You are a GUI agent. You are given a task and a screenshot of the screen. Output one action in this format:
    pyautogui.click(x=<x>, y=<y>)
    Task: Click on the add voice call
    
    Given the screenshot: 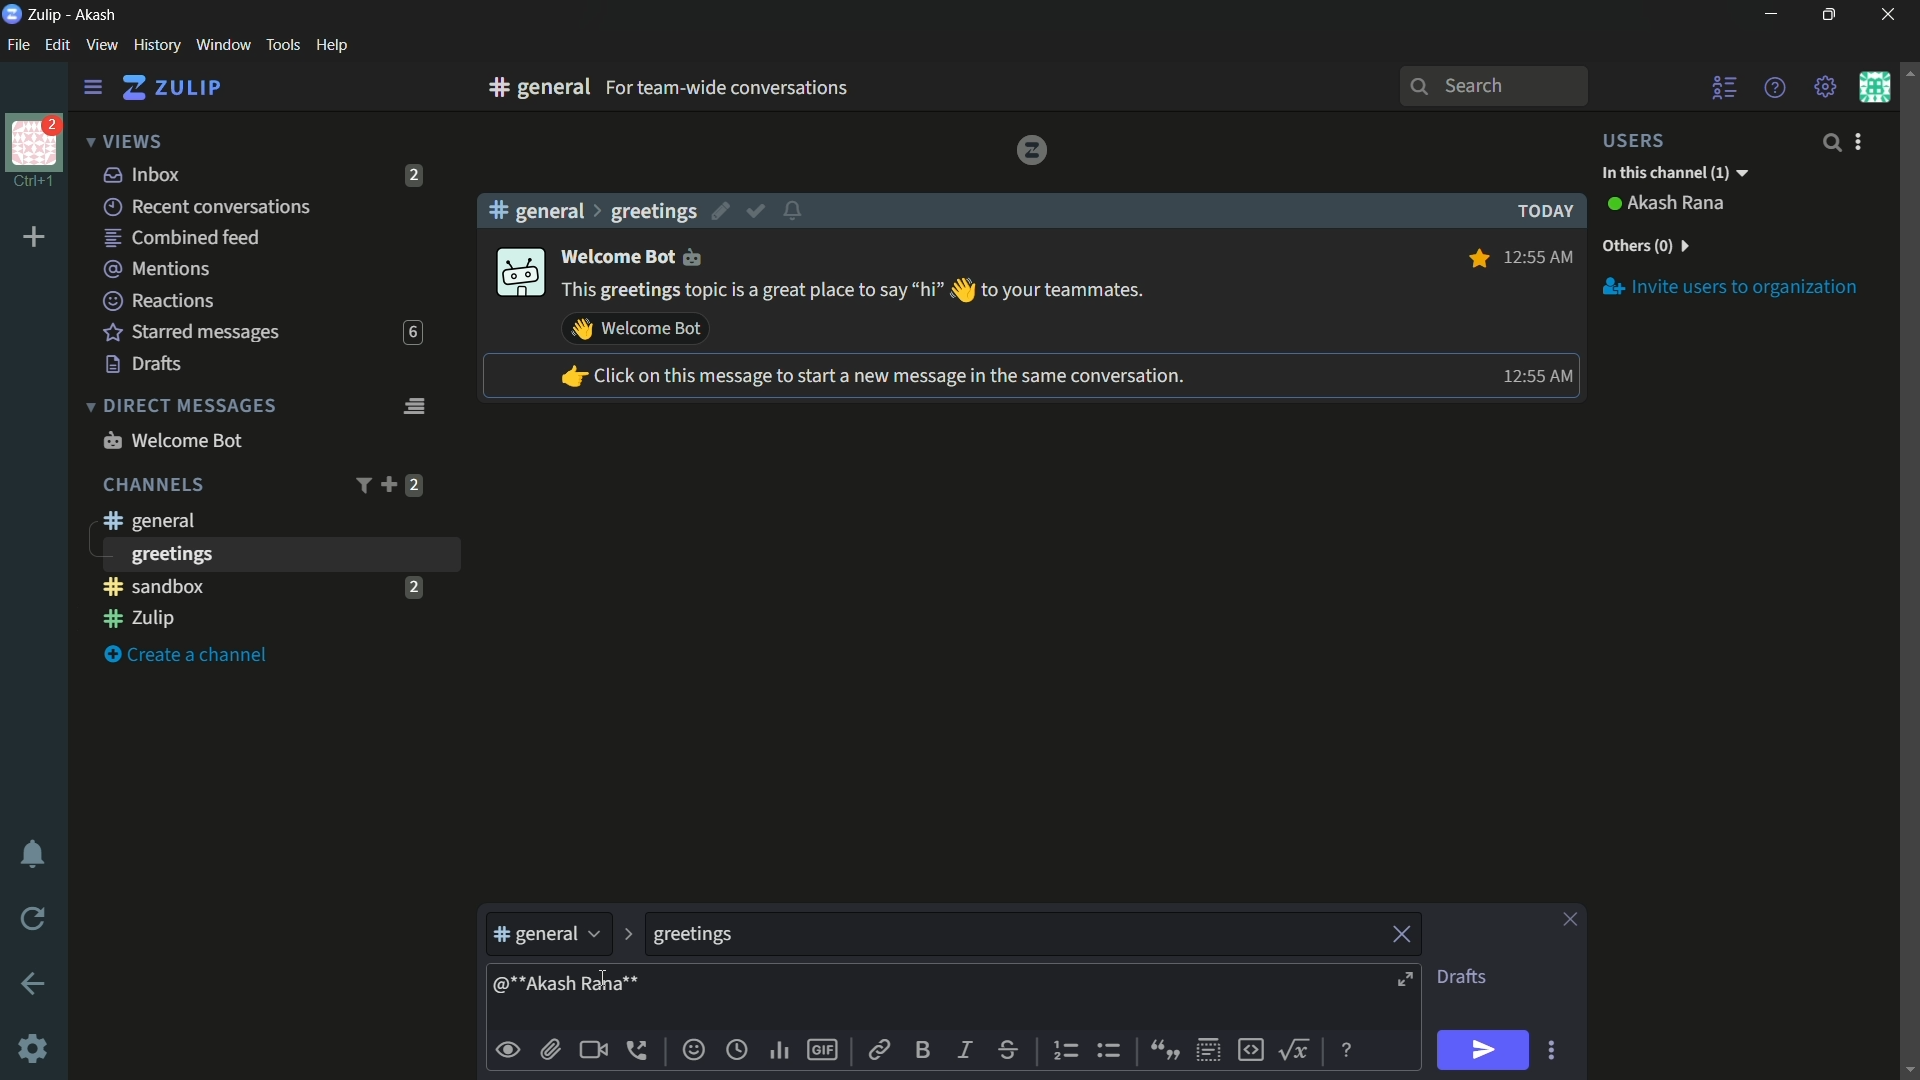 What is the action you would take?
    pyautogui.click(x=641, y=1050)
    